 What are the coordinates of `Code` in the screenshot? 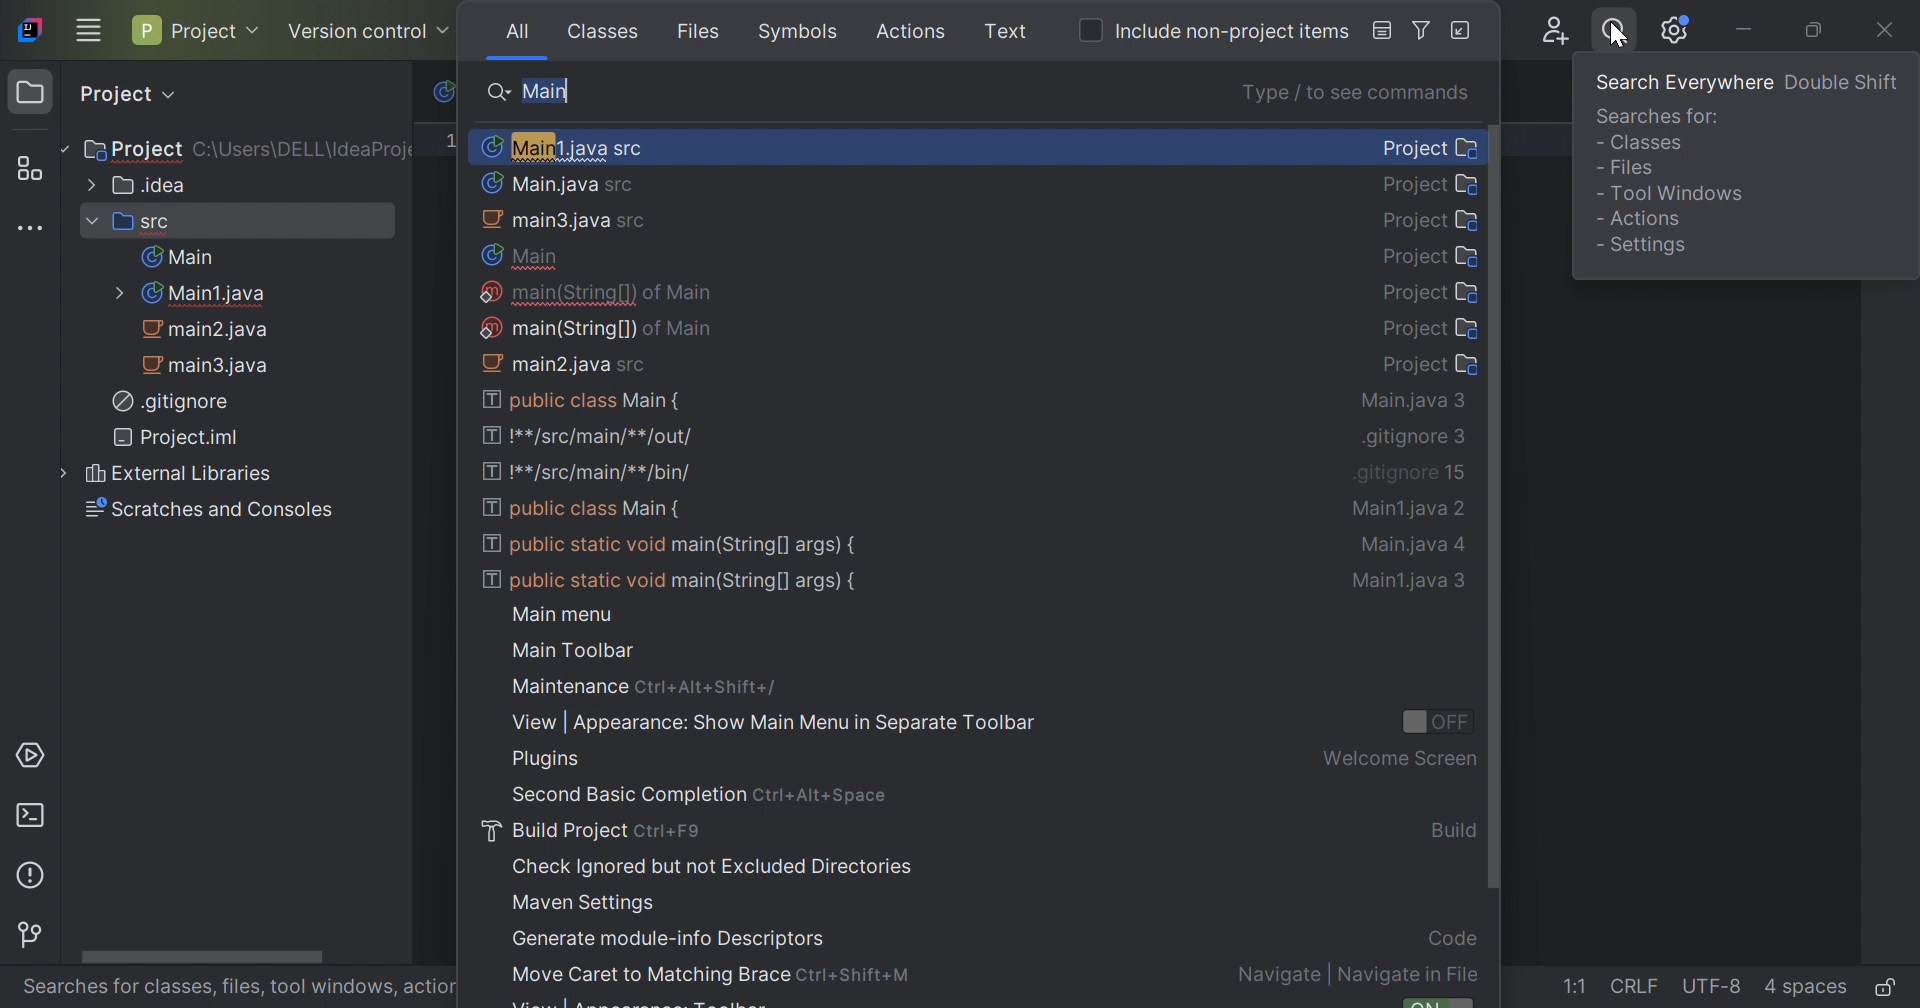 It's located at (1452, 940).